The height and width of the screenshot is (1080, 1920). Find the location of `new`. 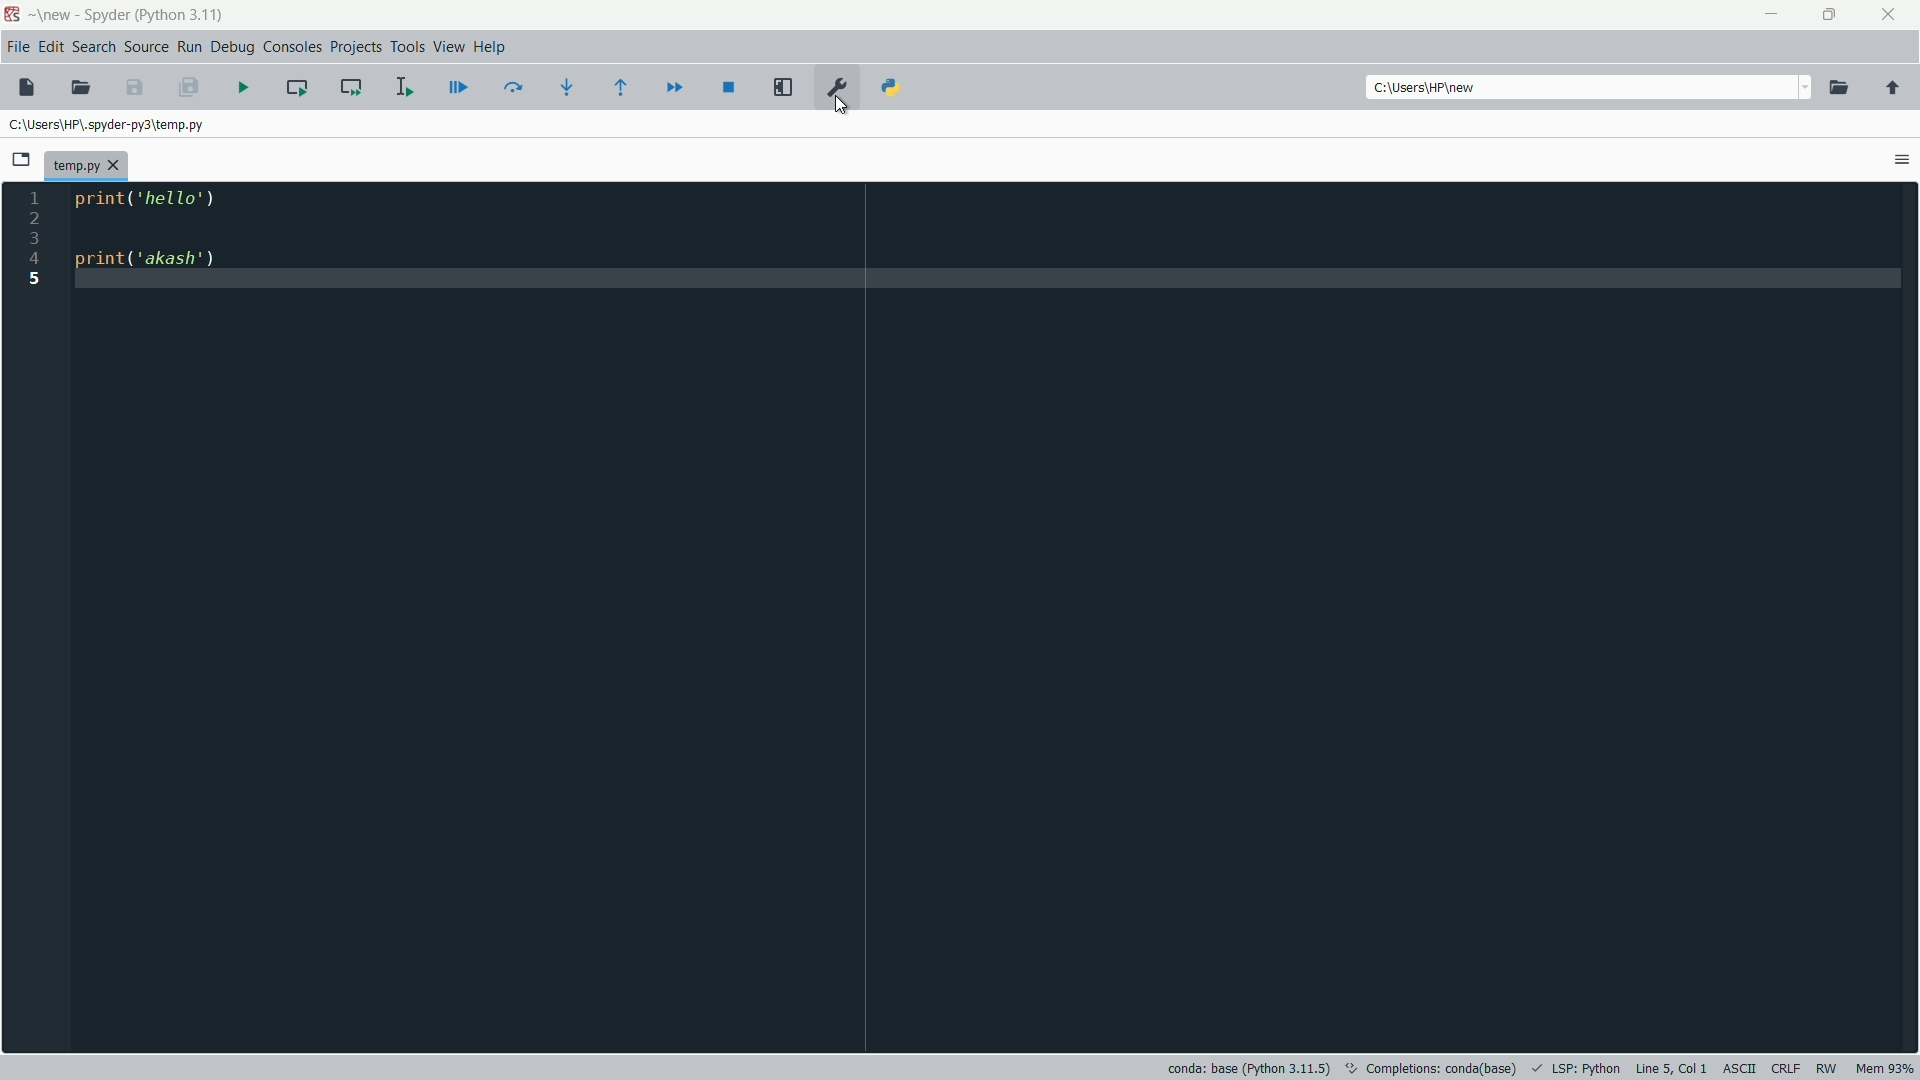

new is located at coordinates (56, 14).